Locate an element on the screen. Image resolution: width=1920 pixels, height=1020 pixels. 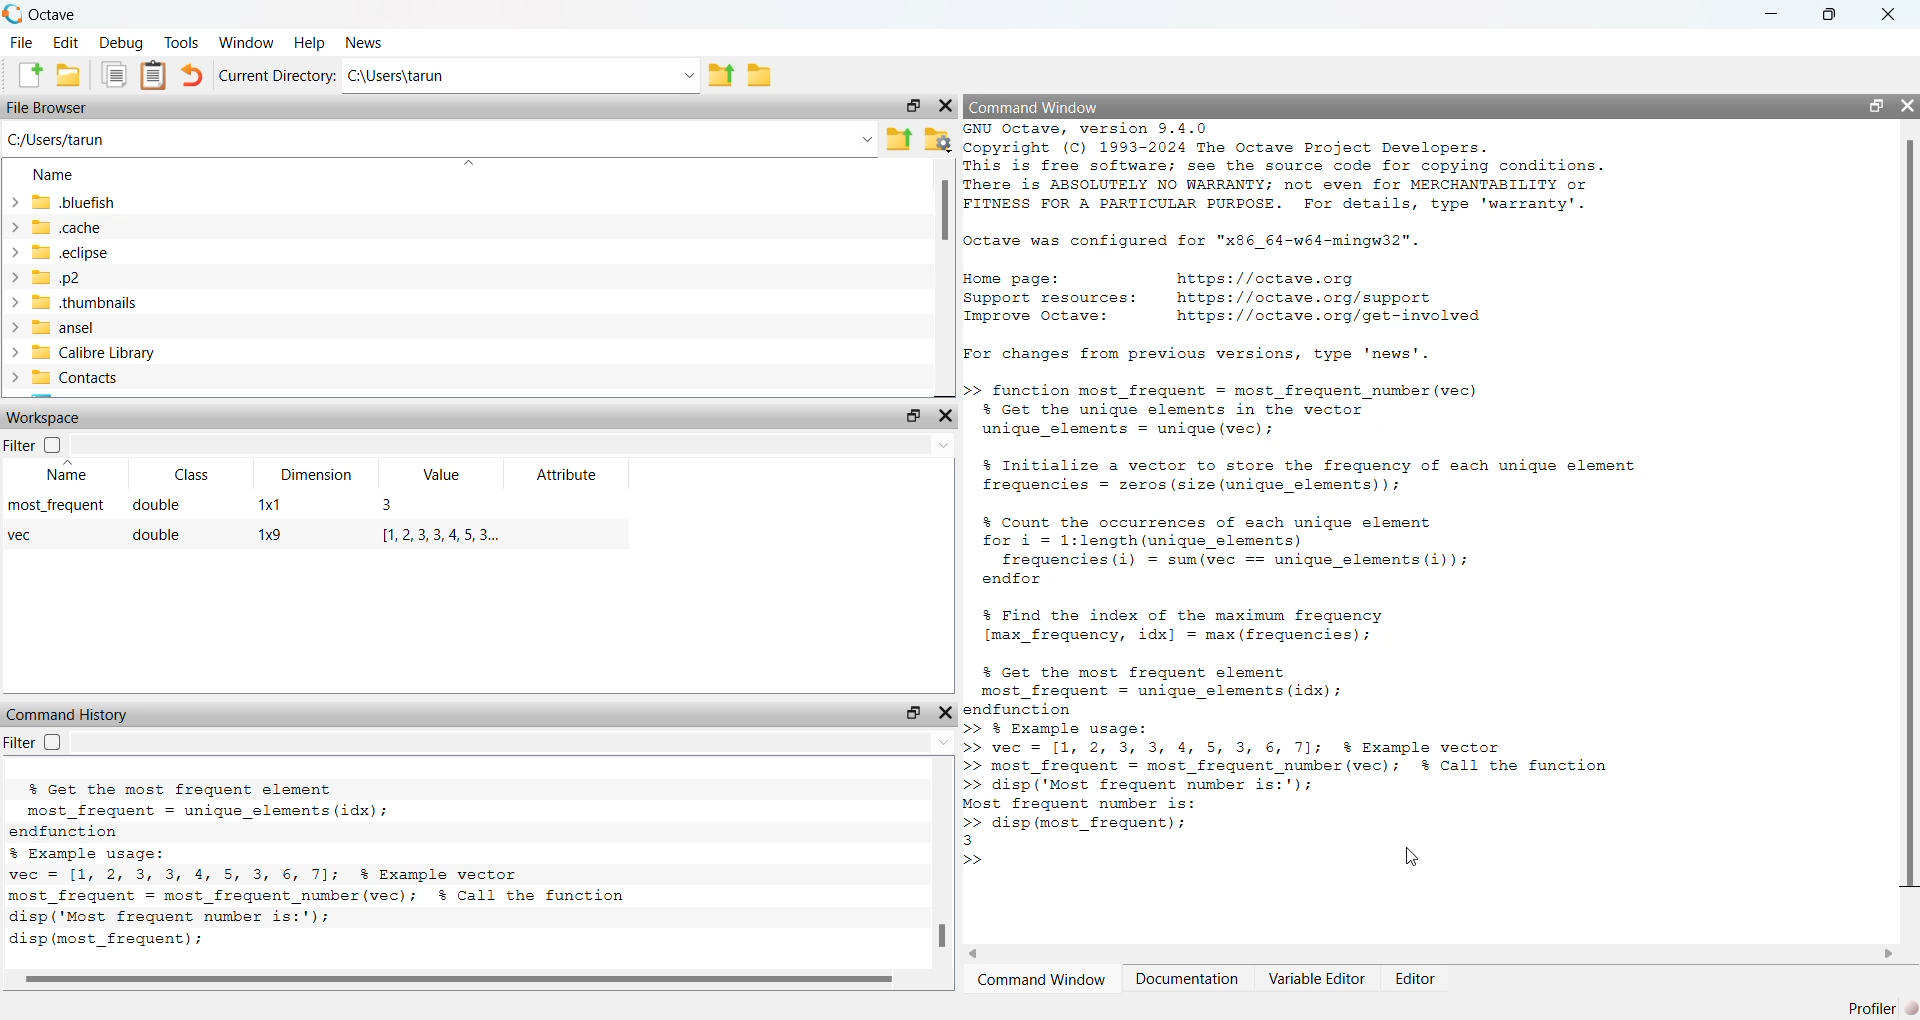
double is located at coordinates (158, 535).